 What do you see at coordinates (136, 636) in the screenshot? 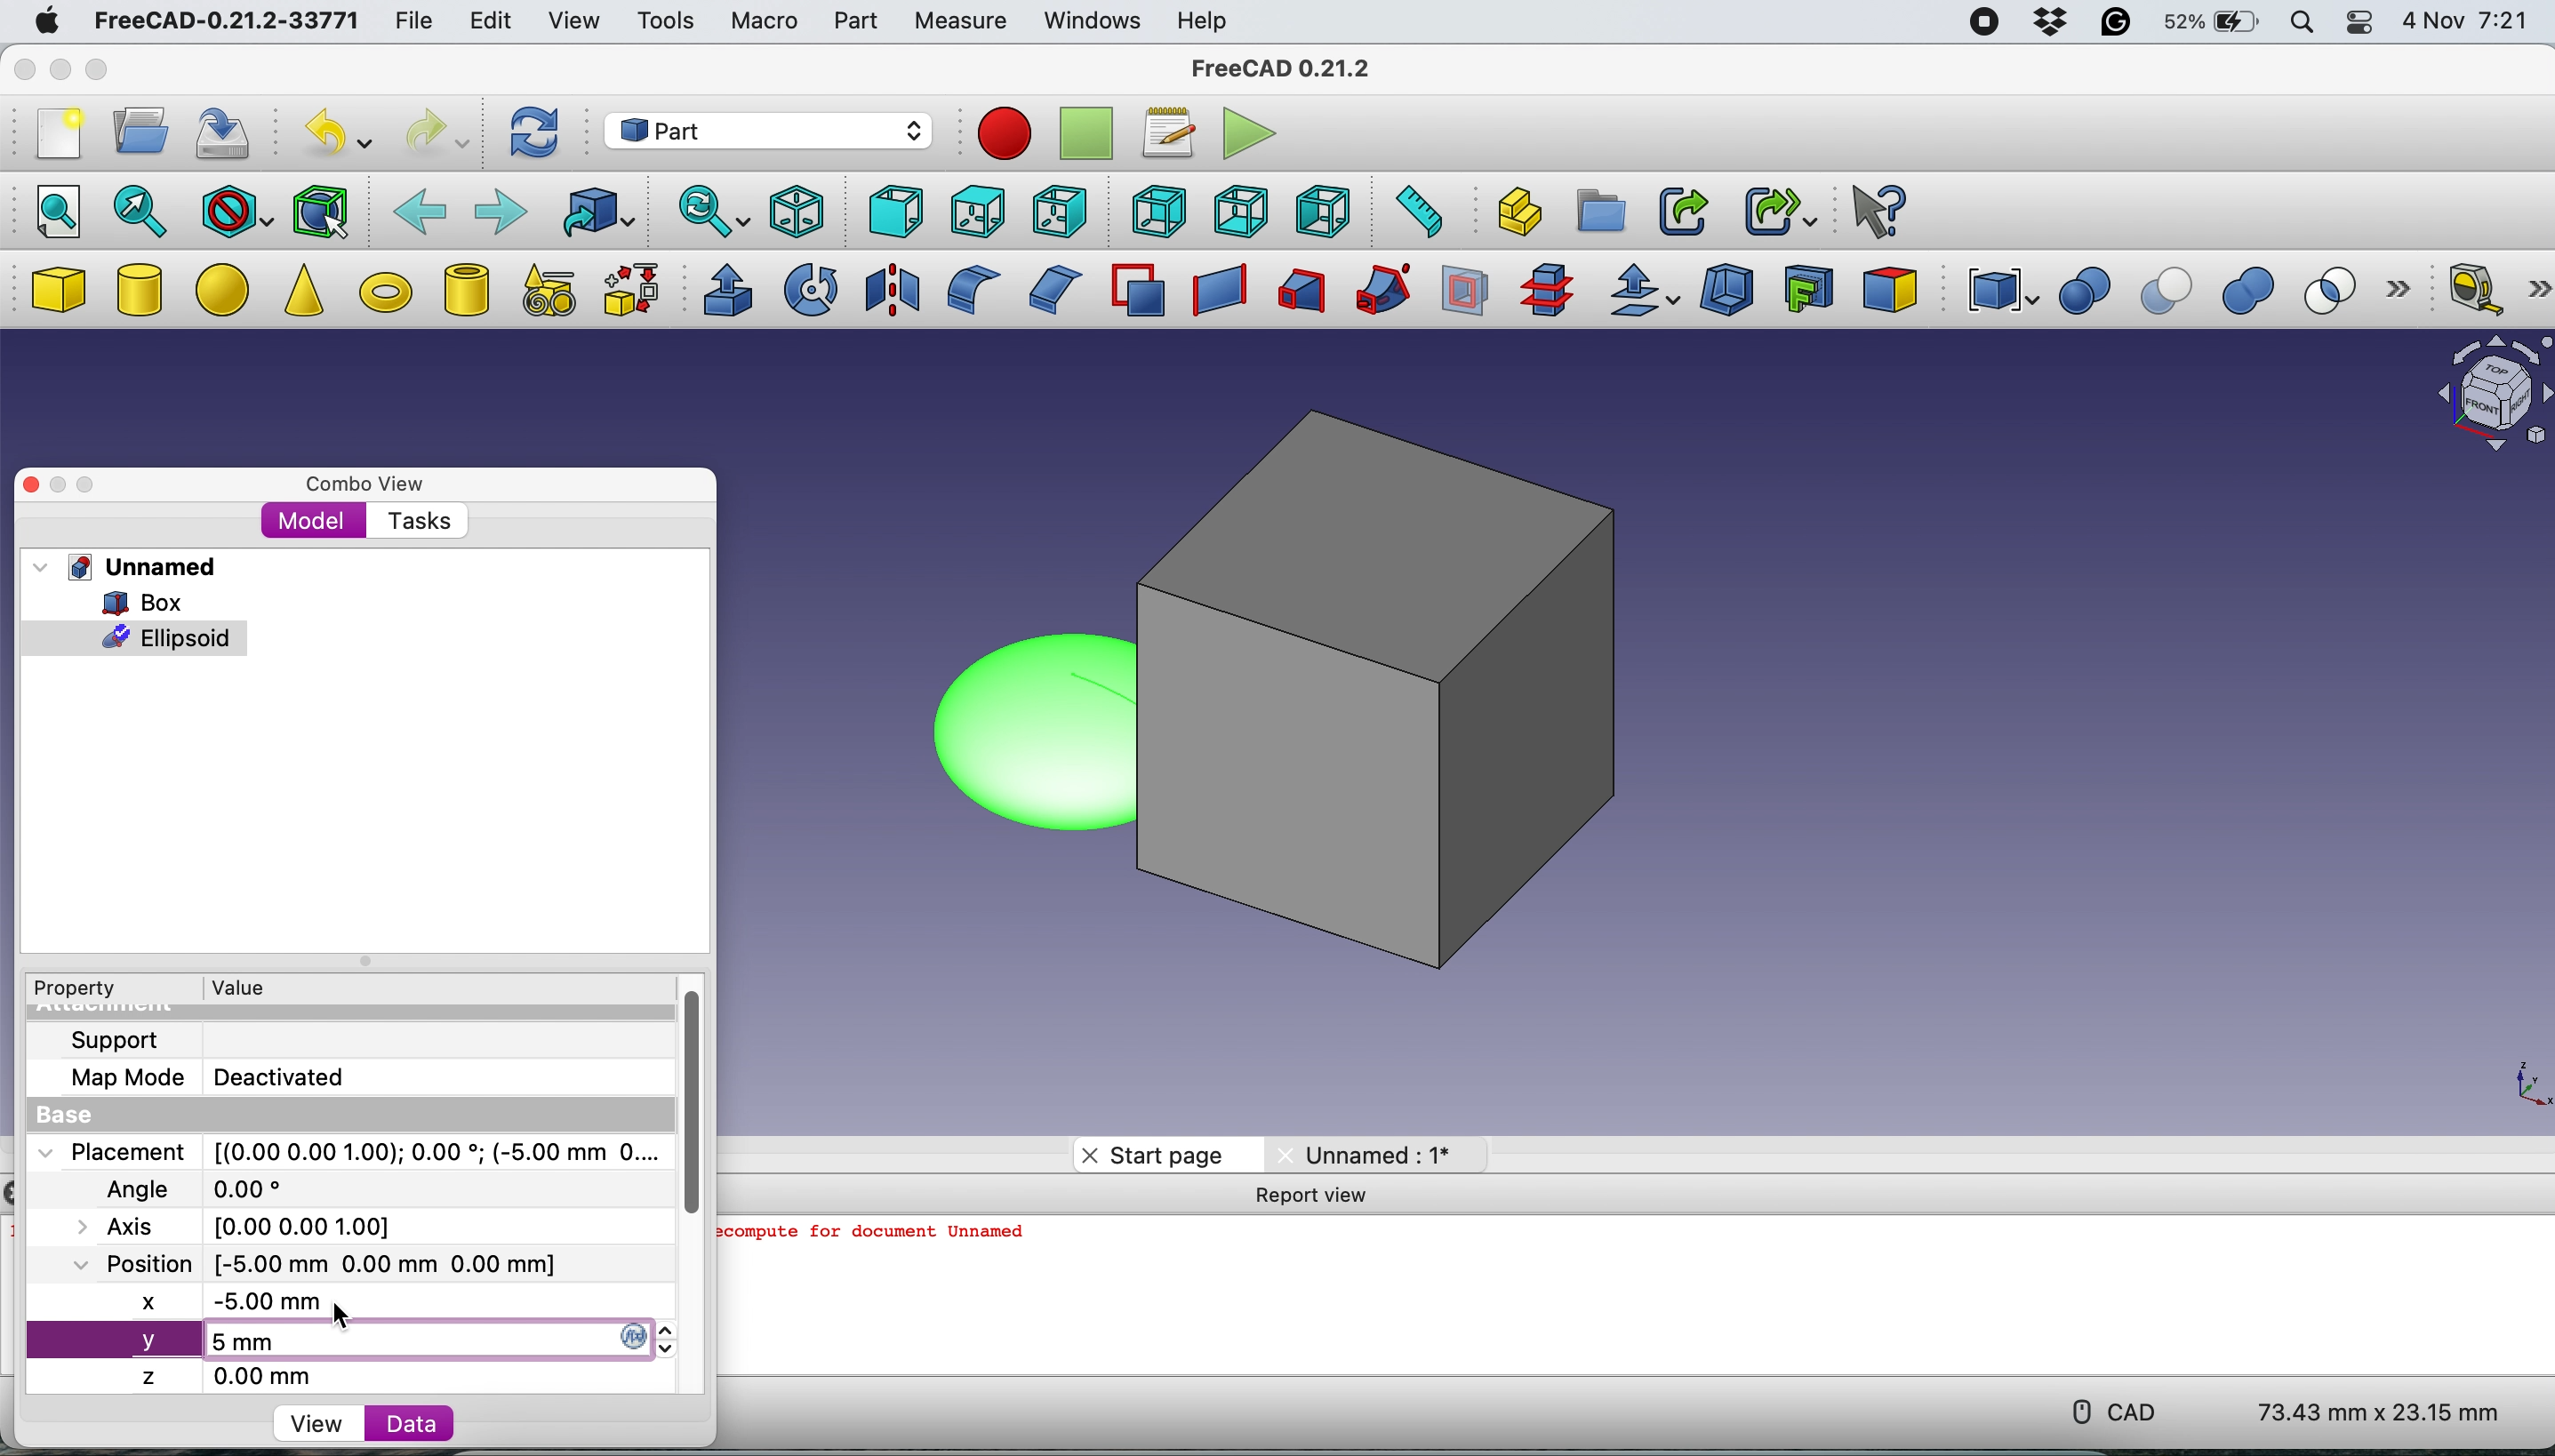
I see `ellpsoid` at bounding box center [136, 636].